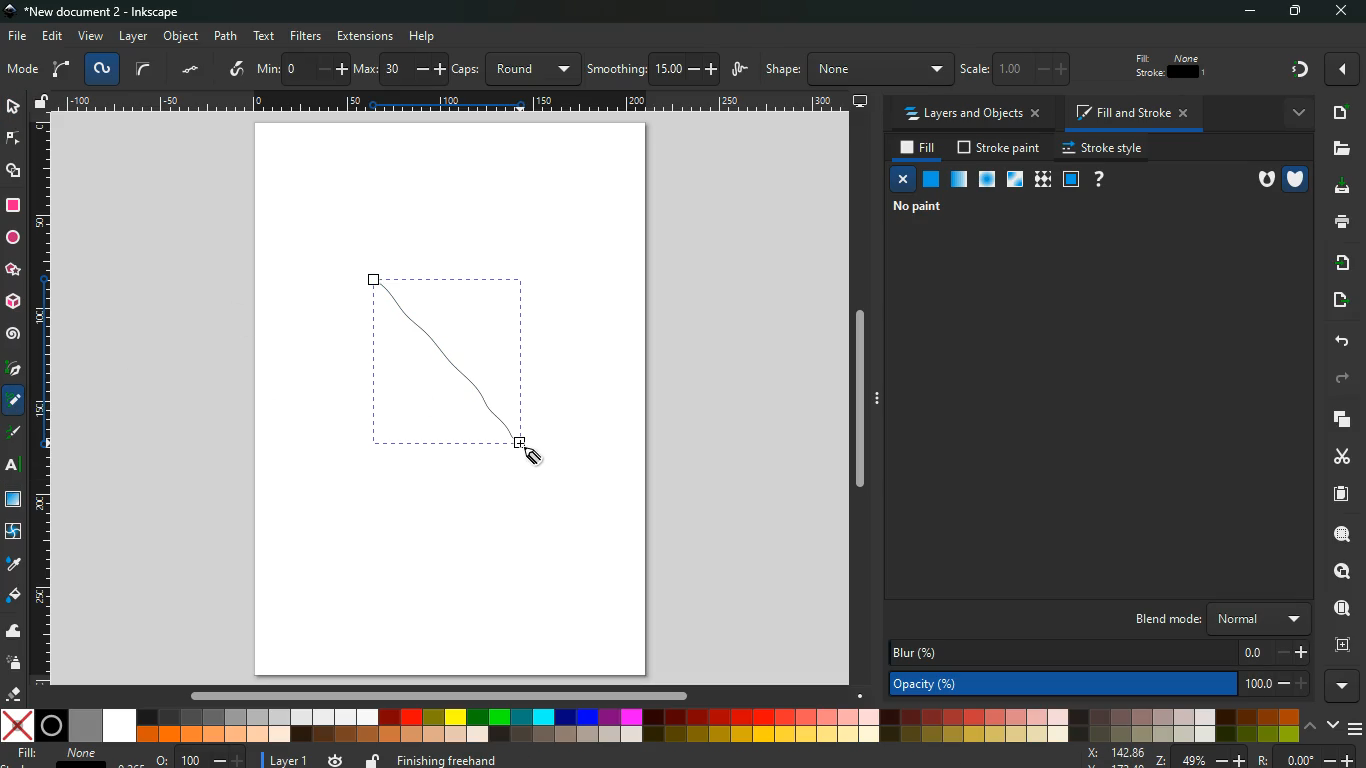  Describe the element at coordinates (61, 70) in the screenshot. I see `arc` at that location.